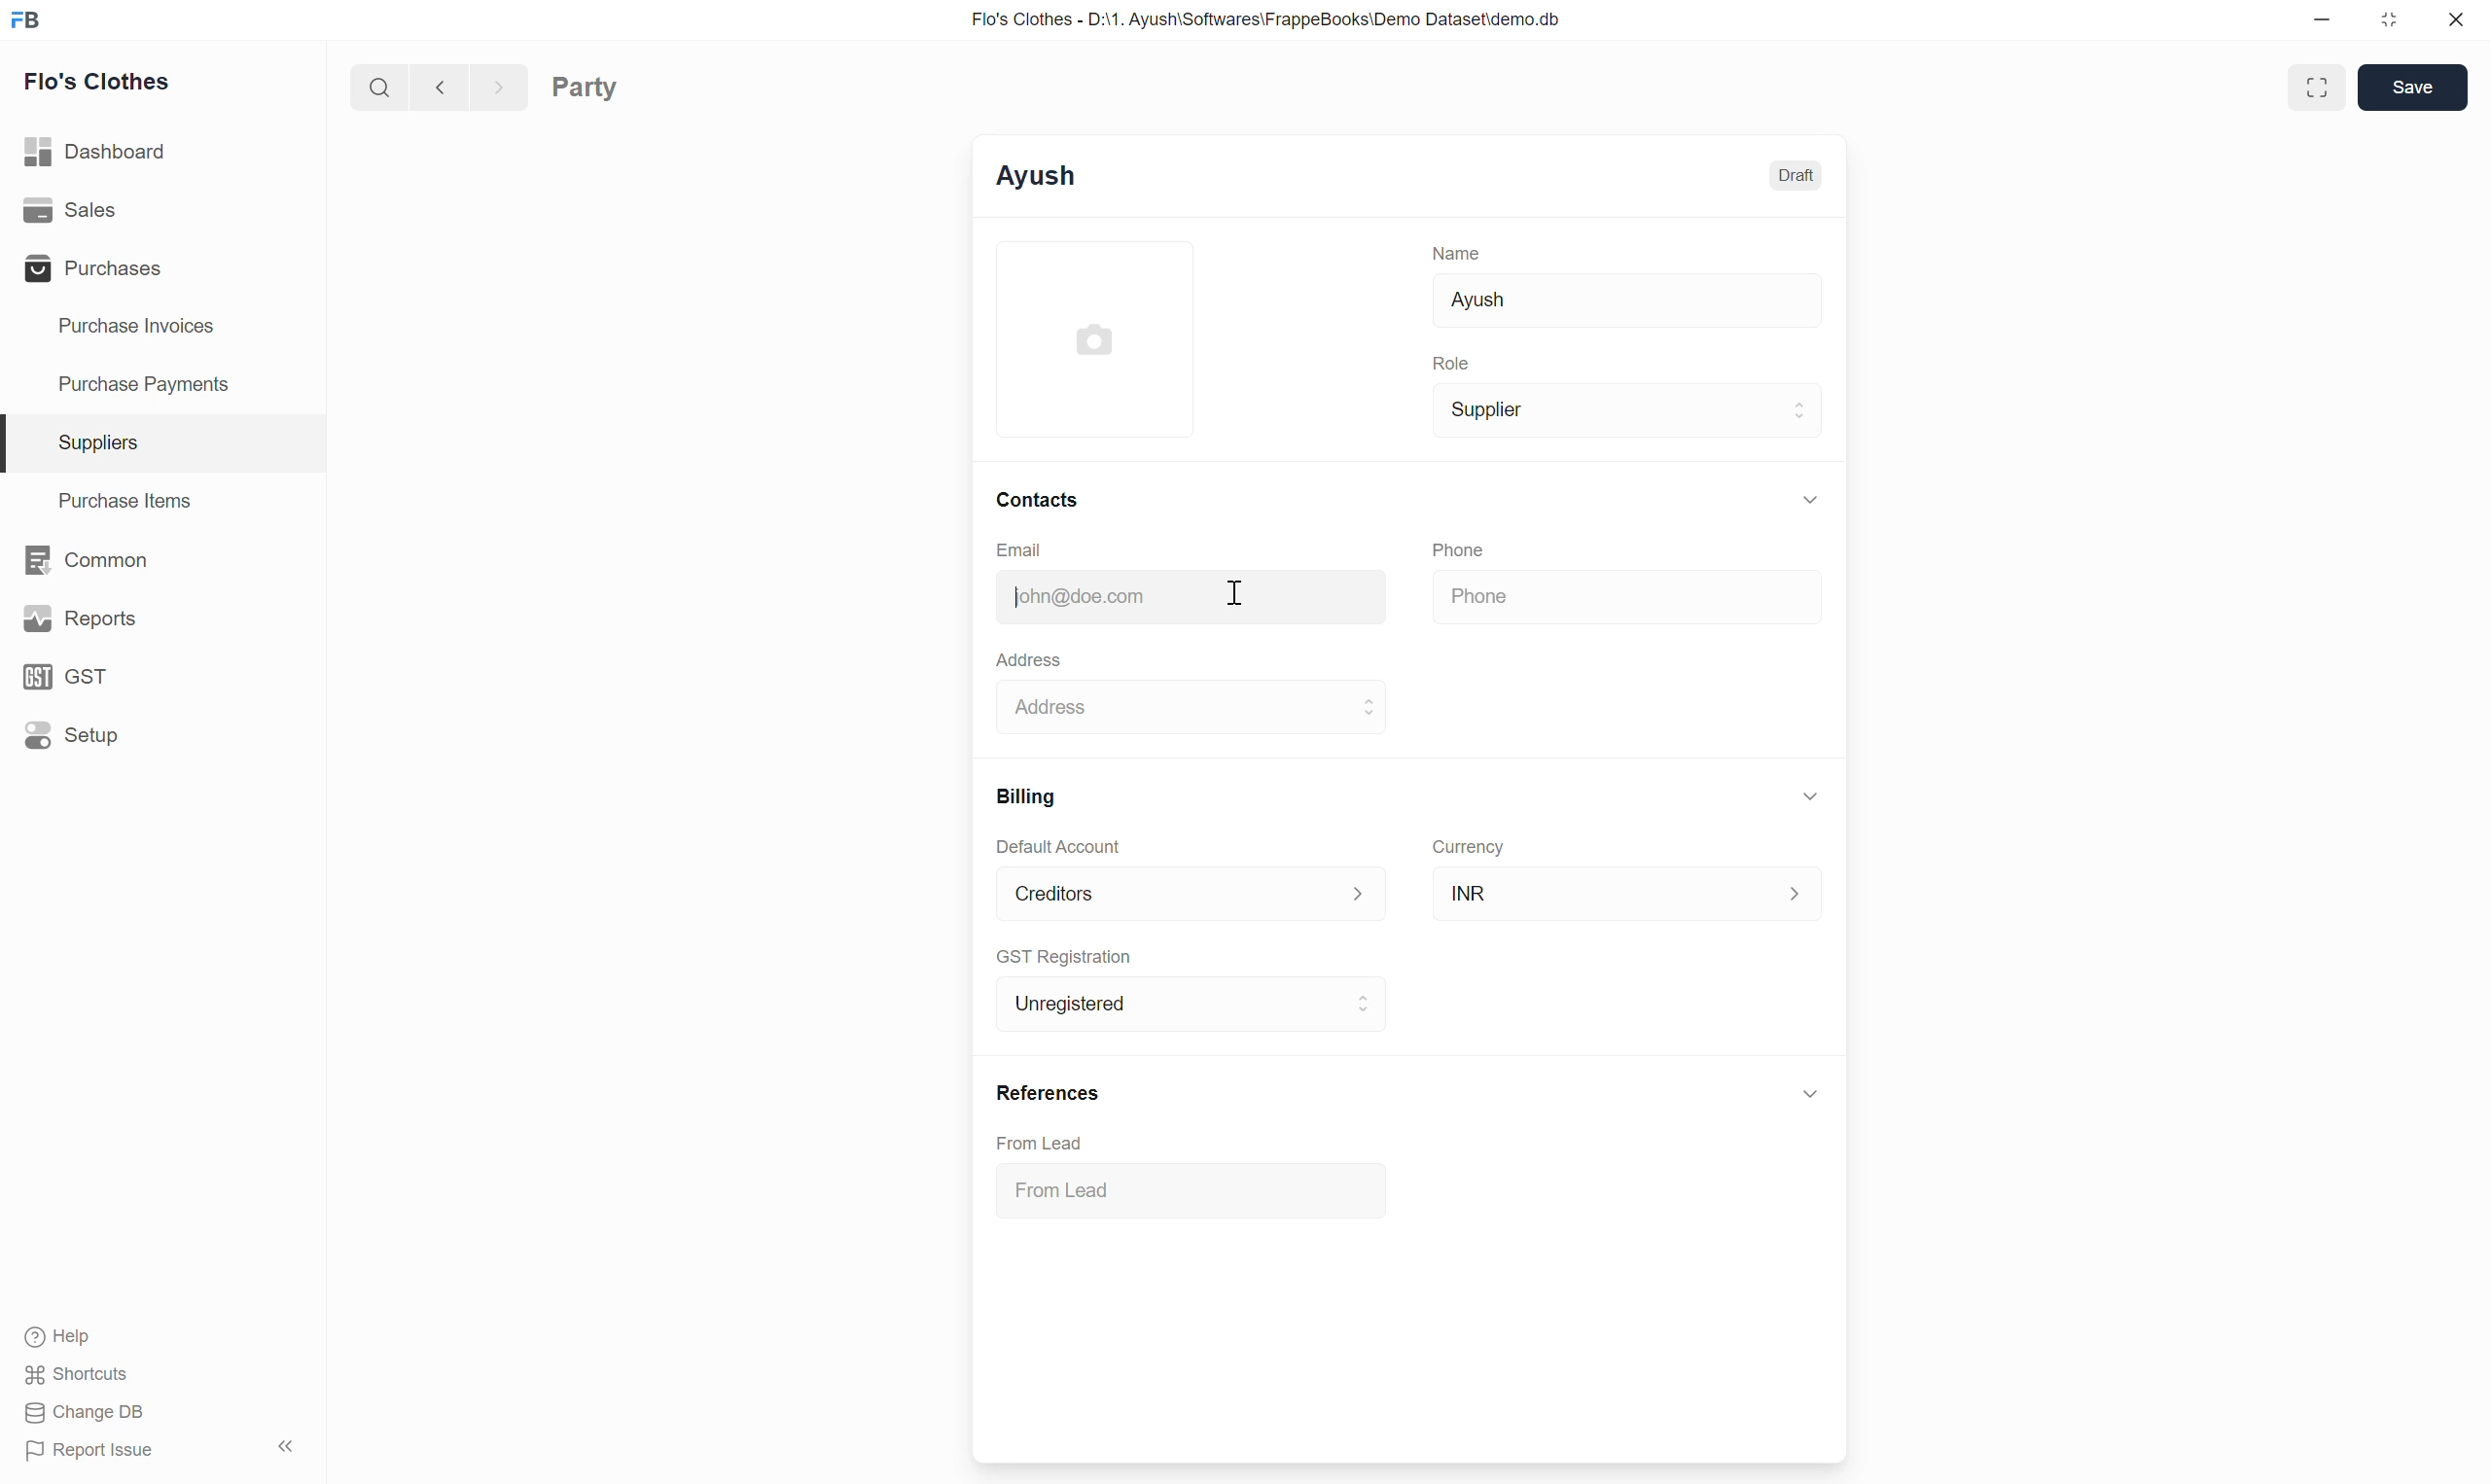 This screenshot has width=2490, height=1484. I want to click on Shortcuts, so click(78, 1374).